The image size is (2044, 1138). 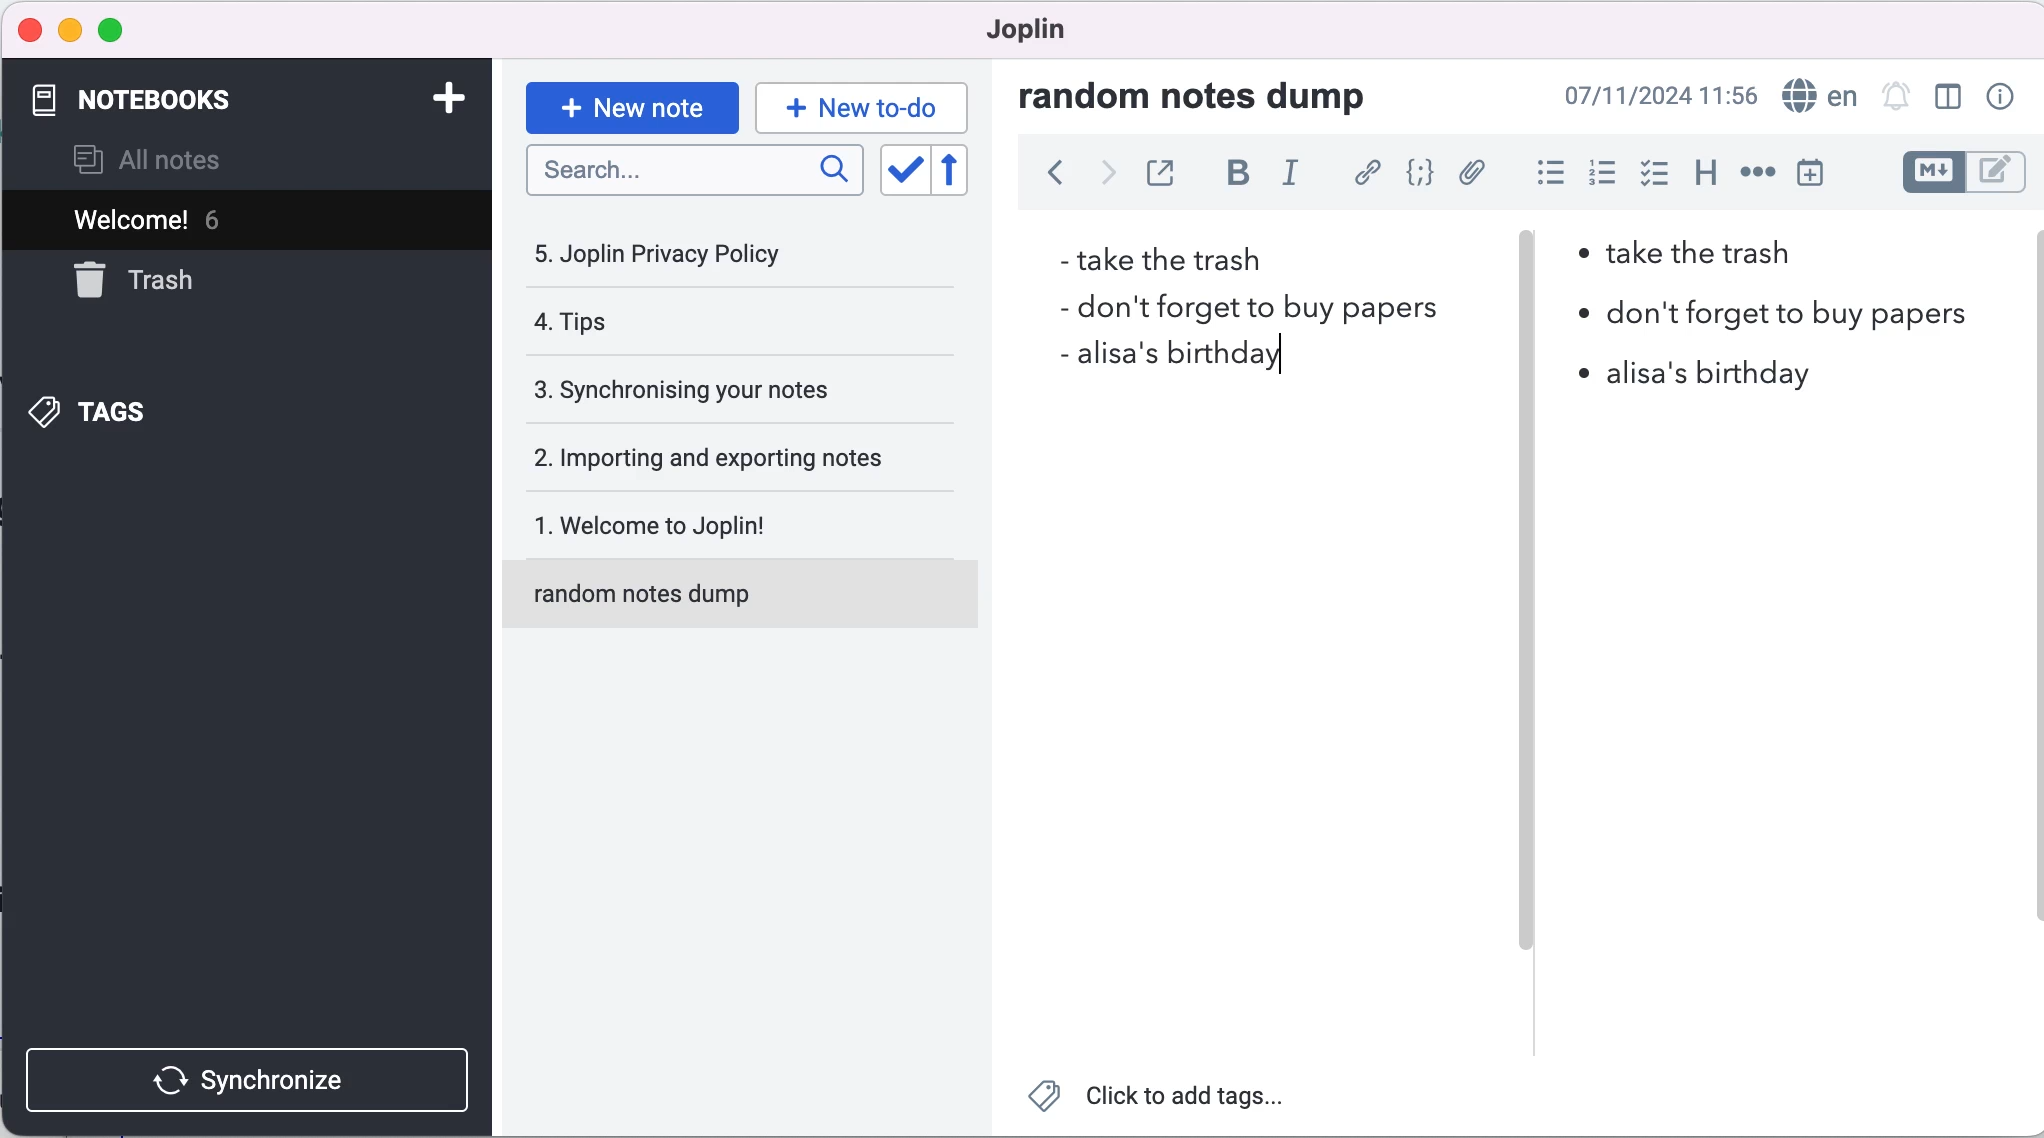 What do you see at coordinates (865, 106) in the screenshot?
I see `new to-do` at bounding box center [865, 106].